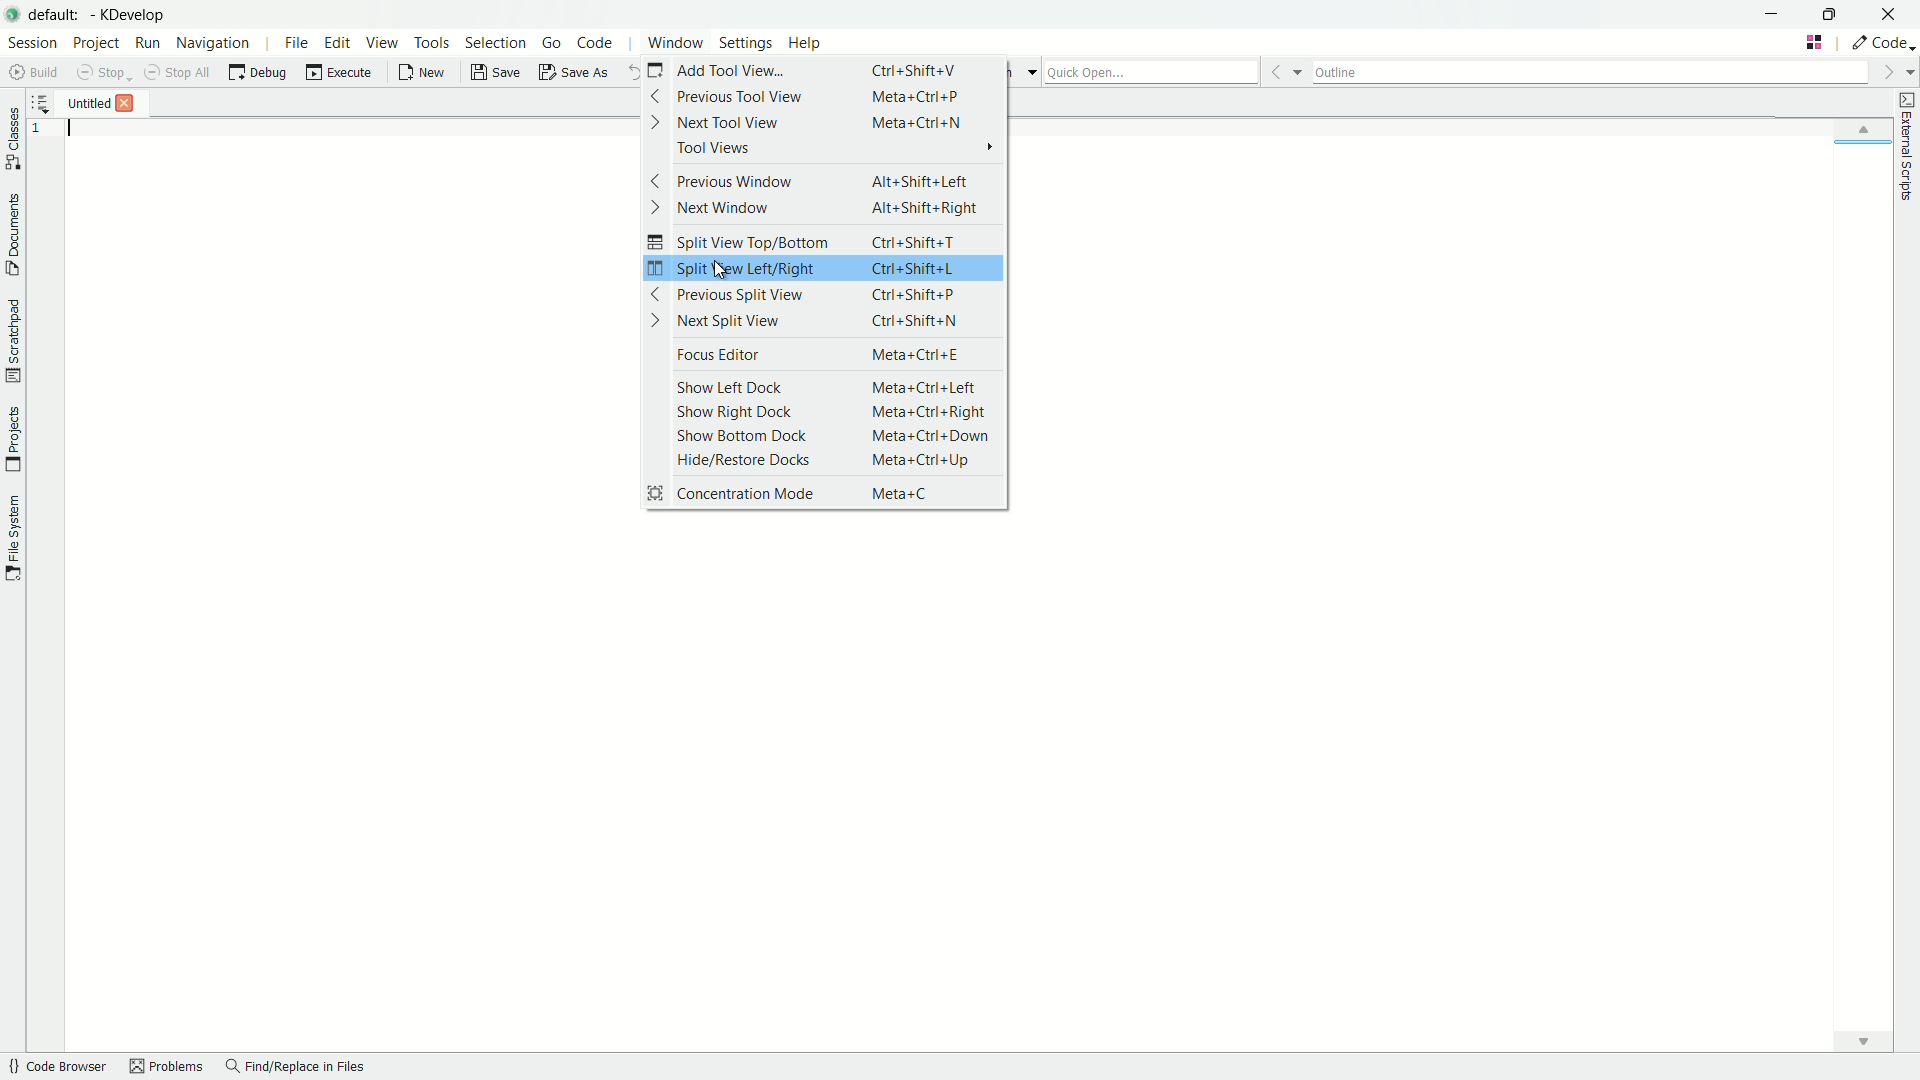  What do you see at coordinates (722, 274) in the screenshot?
I see `cursor` at bounding box center [722, 274].